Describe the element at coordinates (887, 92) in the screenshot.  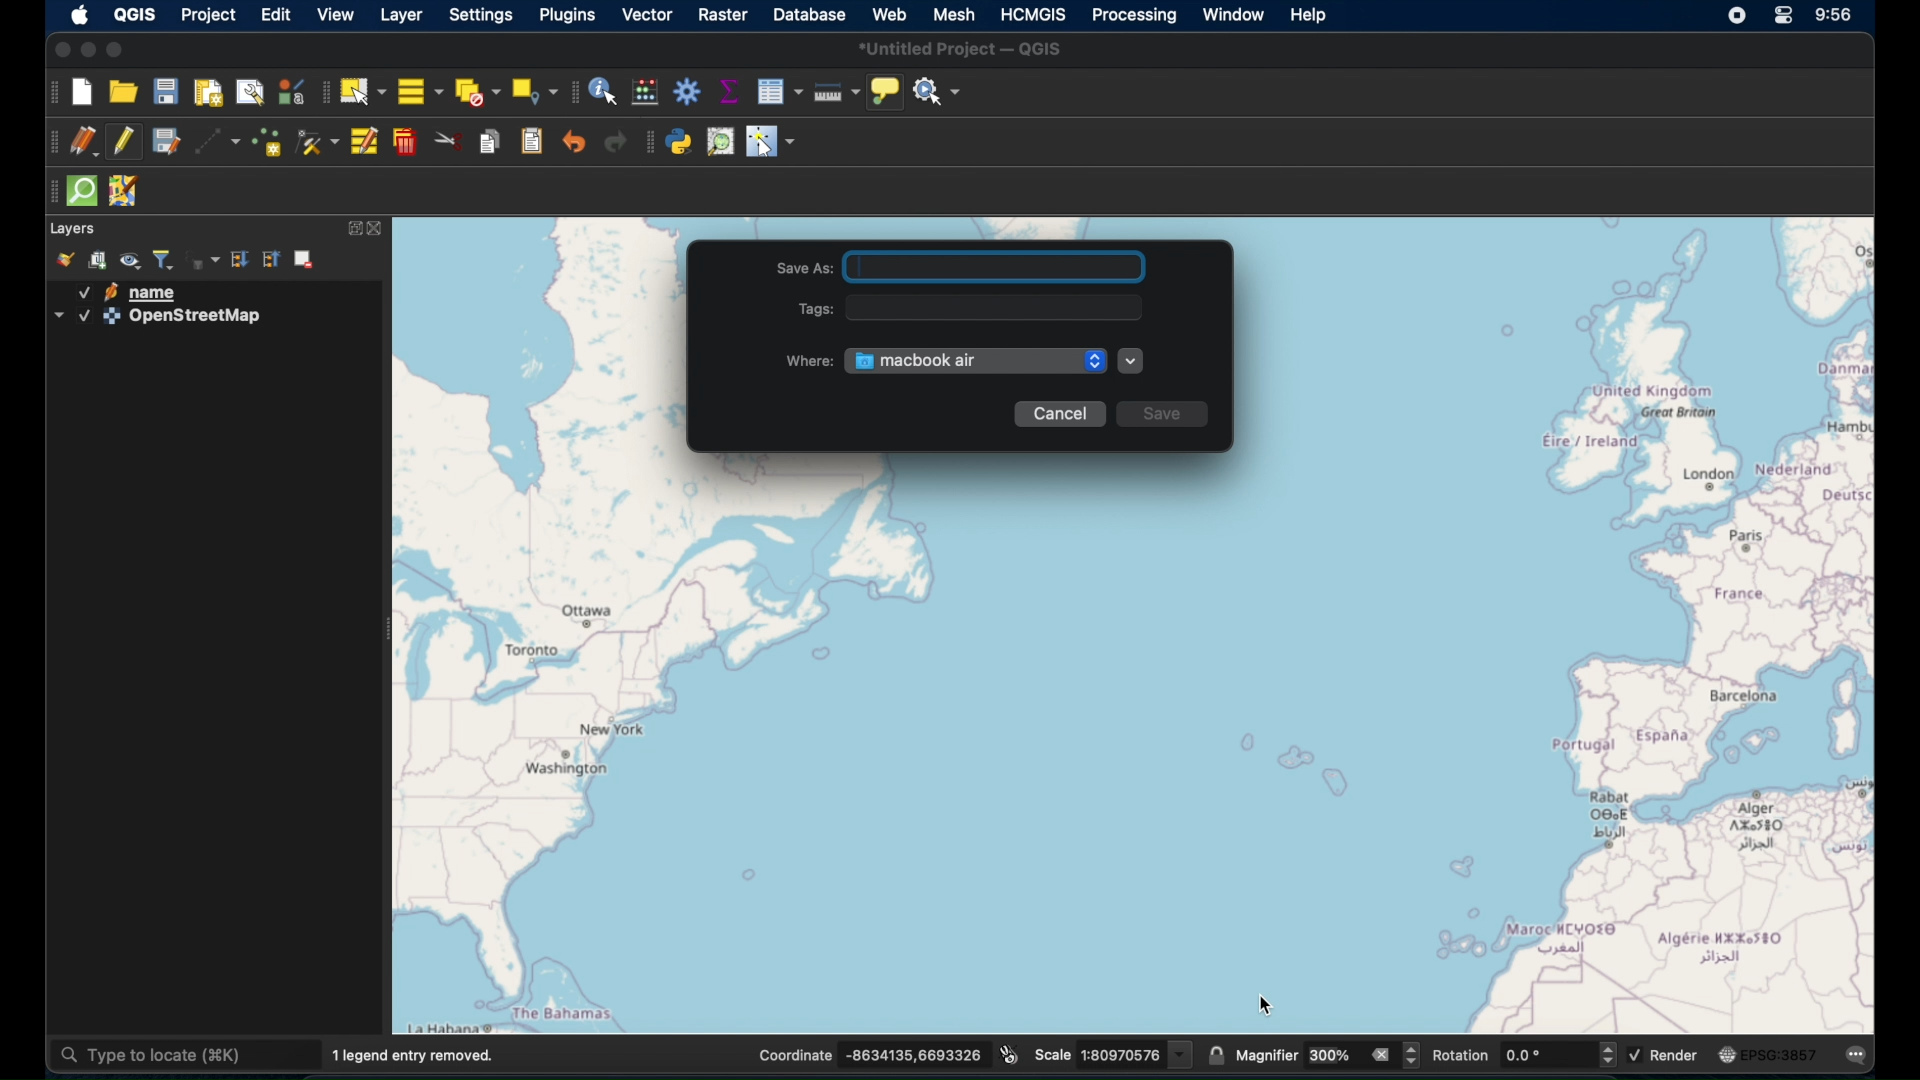
I see `show map tips` at that location.